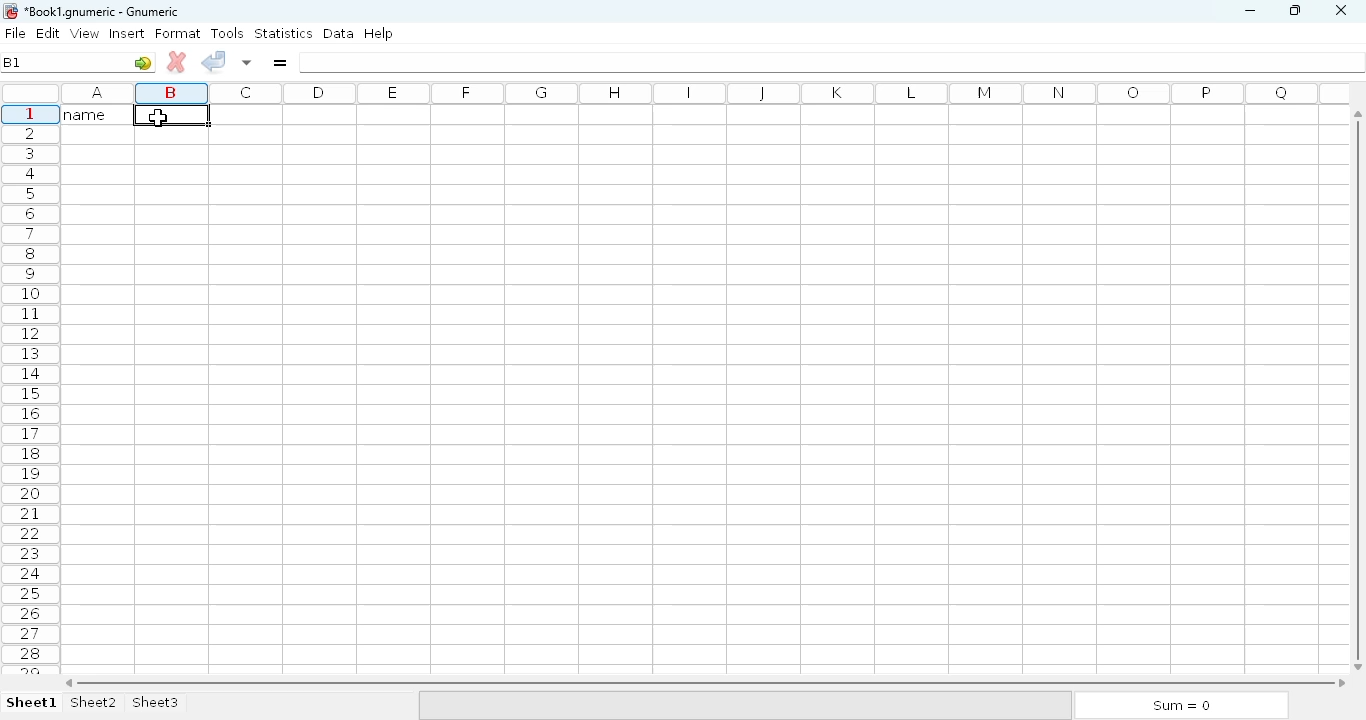 This screenshot has width=1366, height=720. What do you see at coordinates (213, 60) in the screenshot?
I see `accept change` at bounding box center [213, 60].